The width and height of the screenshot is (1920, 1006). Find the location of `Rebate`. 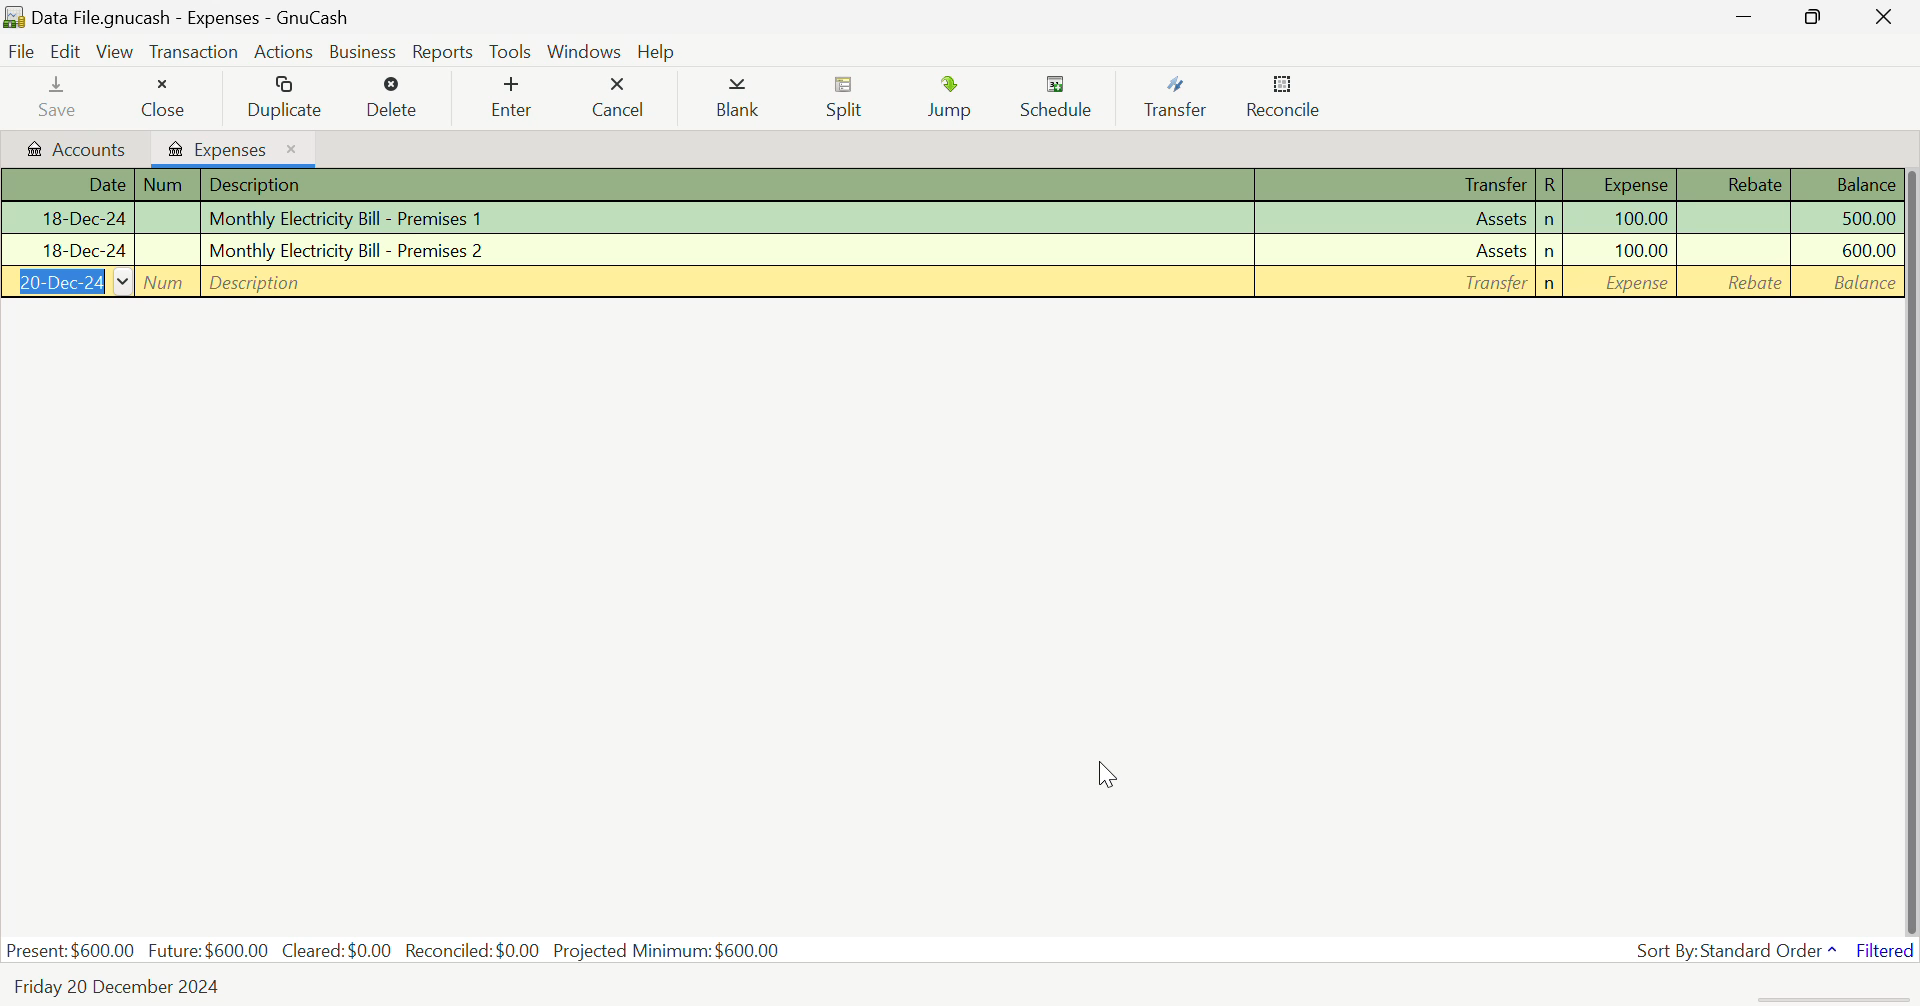

Rebate is located at coordinates (1734, 282).